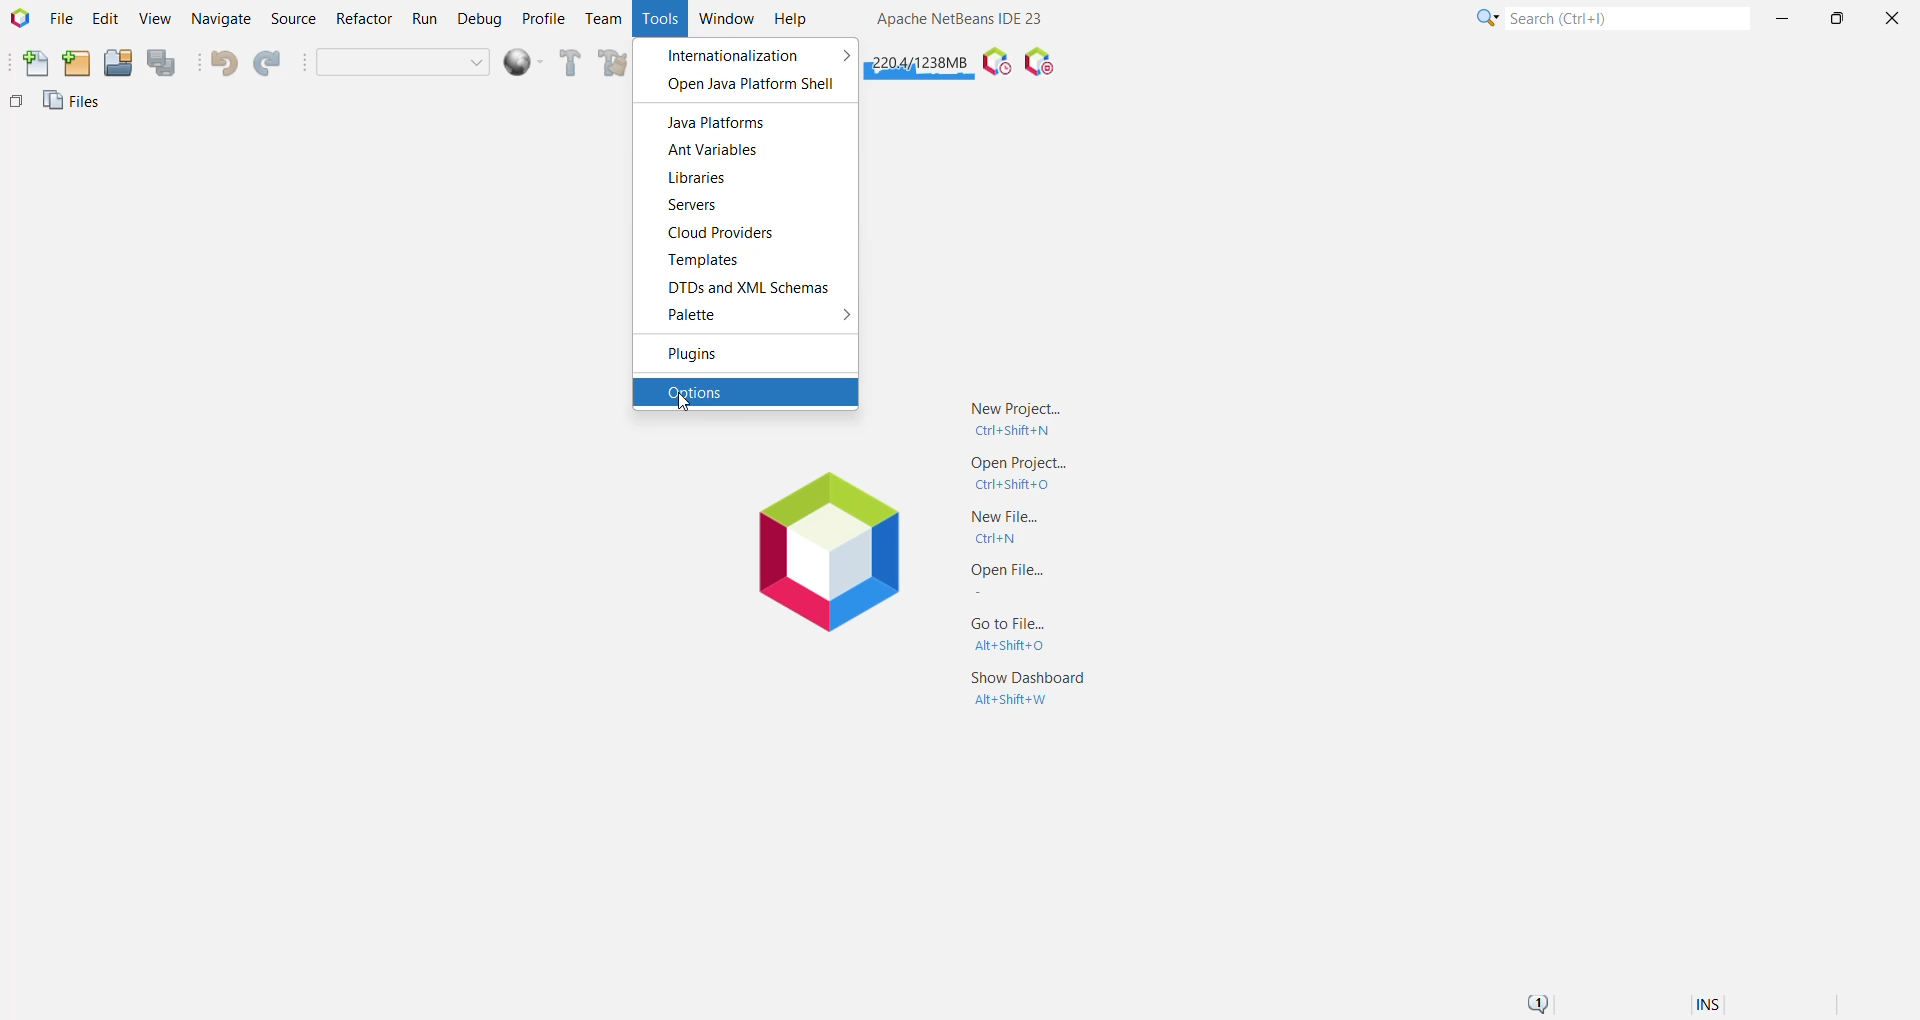 This screenshot has width=1920, height=1020. I want to click on cursor, so click(686, 402).